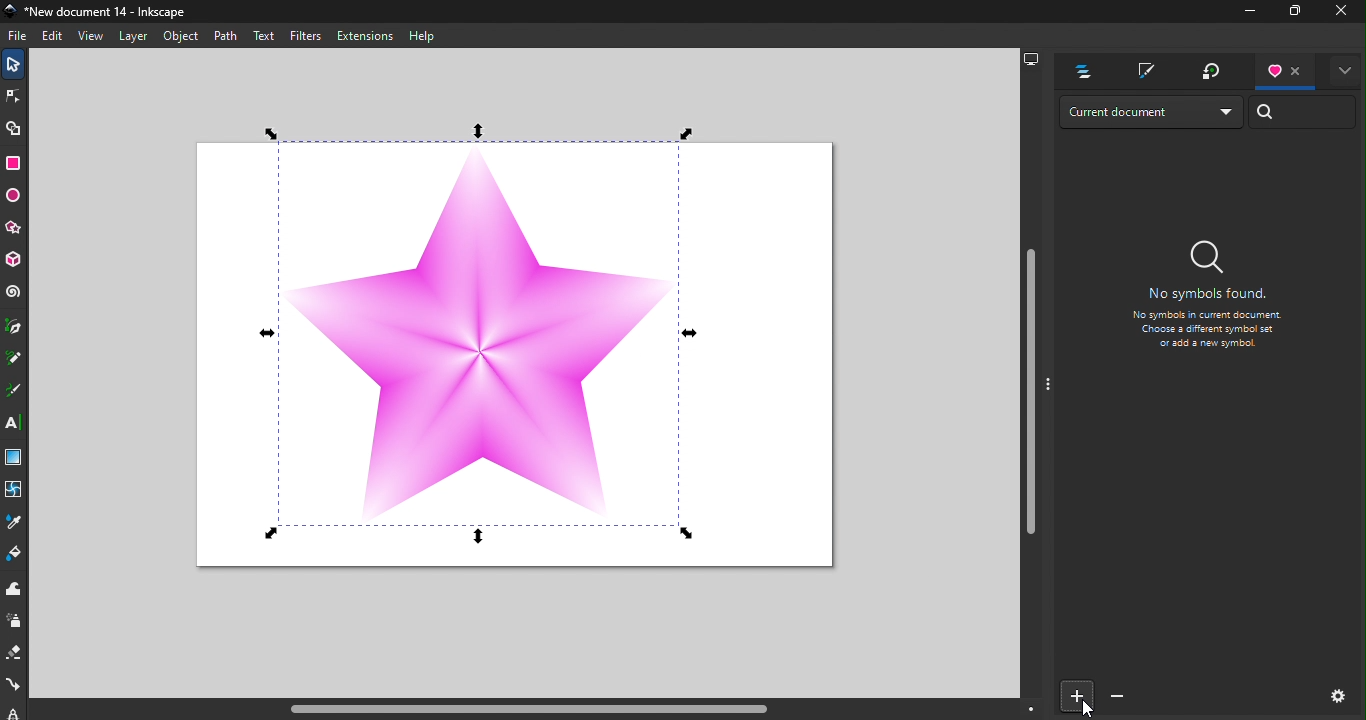 Image resolution: width=1366 pixels, height=720 pixels. Describe the element at coordinates (1030, 383) in the screenshot. I see `Vertical scroll bar` at that location.